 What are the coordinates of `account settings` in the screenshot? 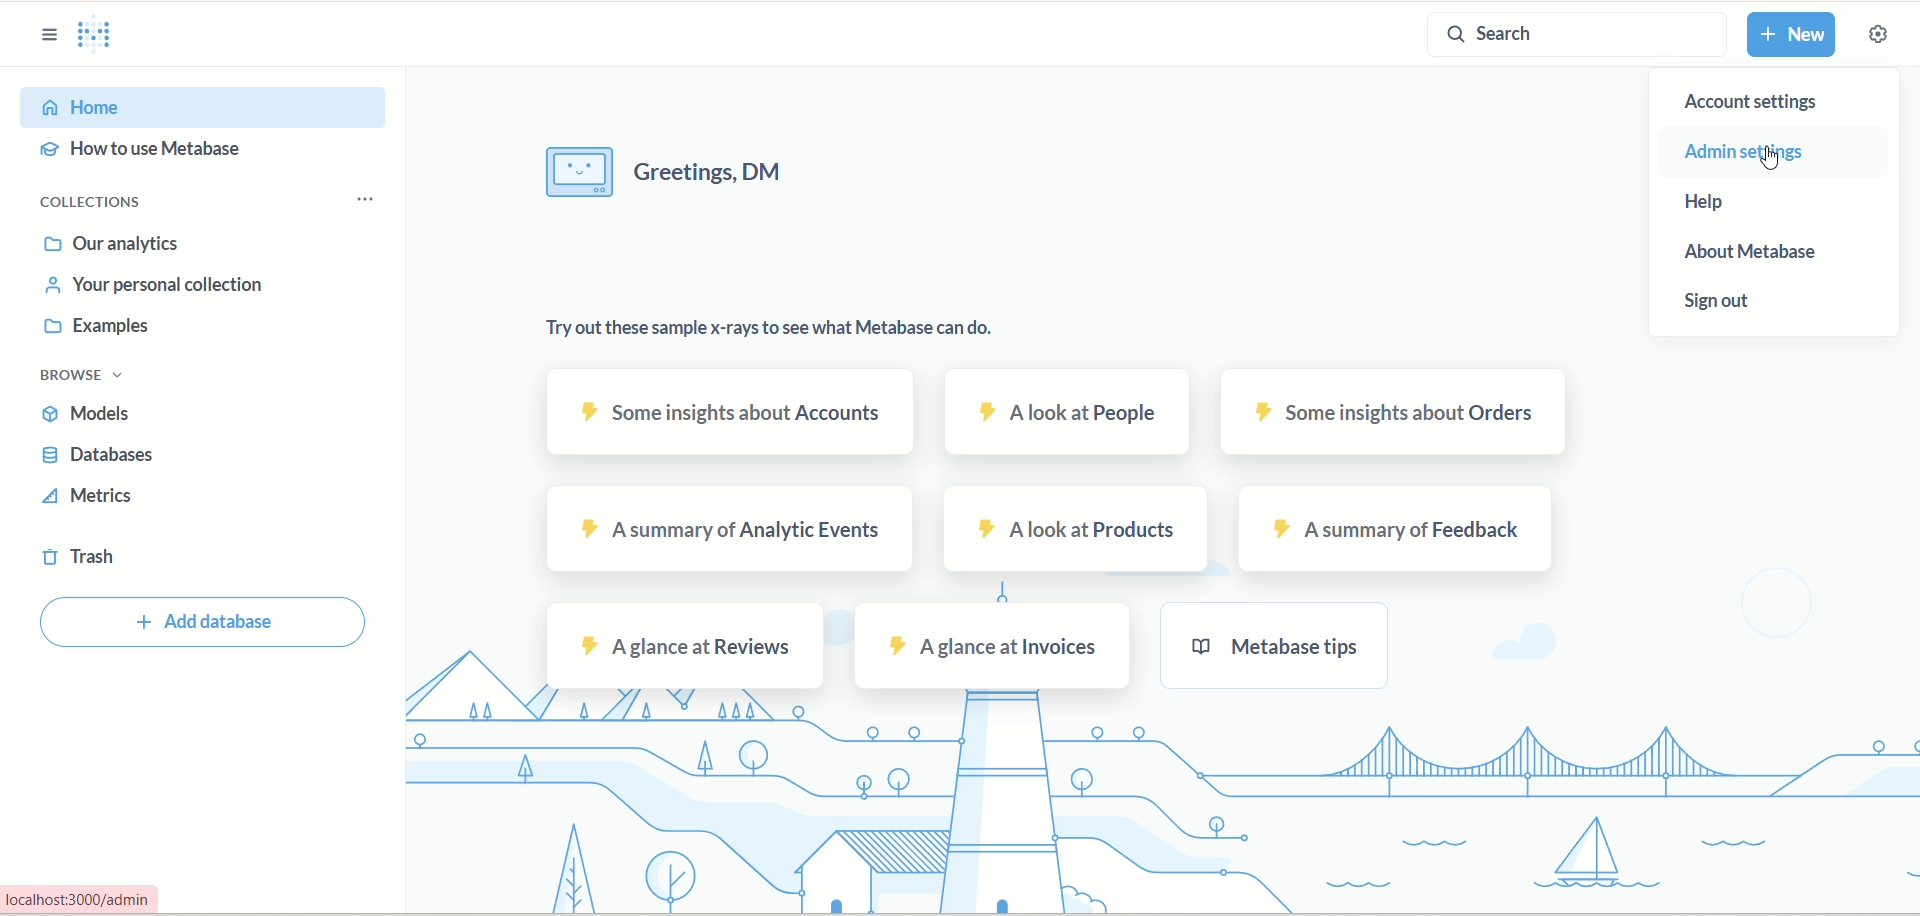 It's located at (1767, 103).